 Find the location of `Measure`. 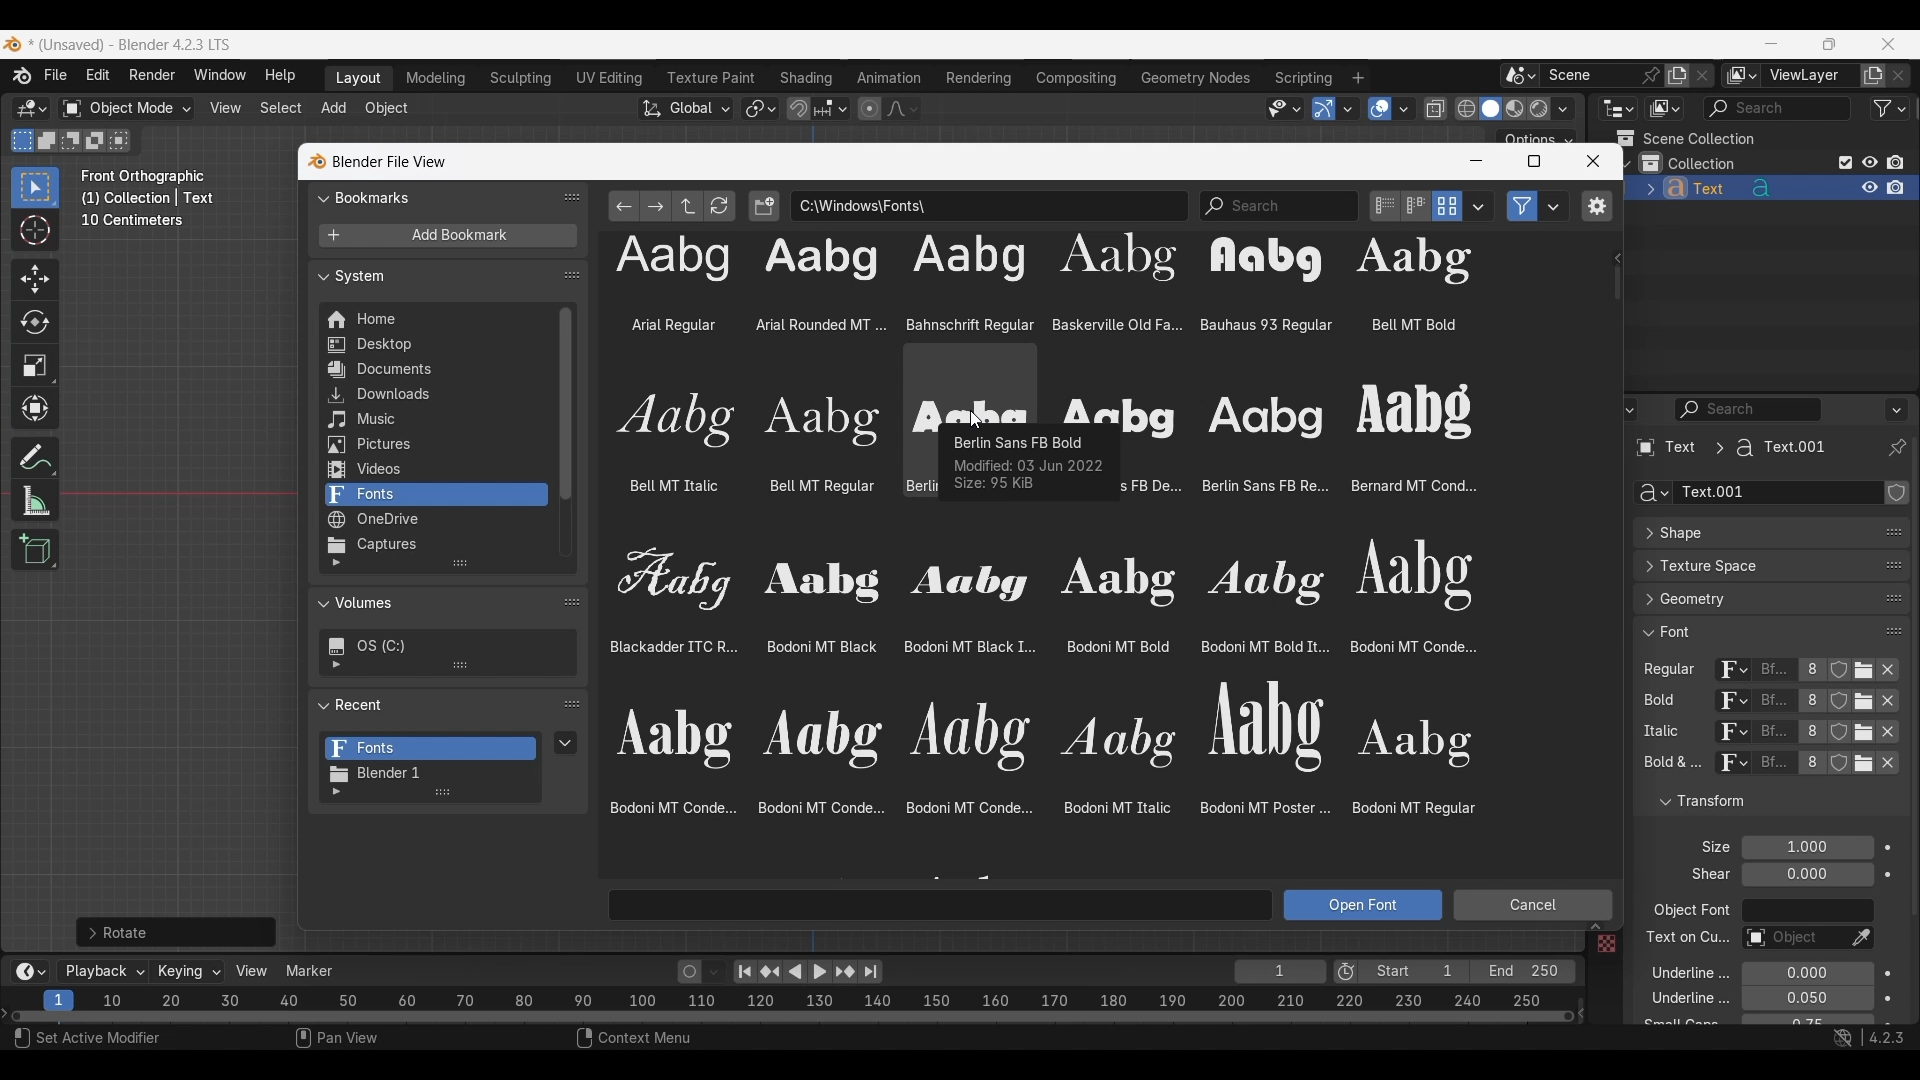

Measure is located at coordinates (35, 501).